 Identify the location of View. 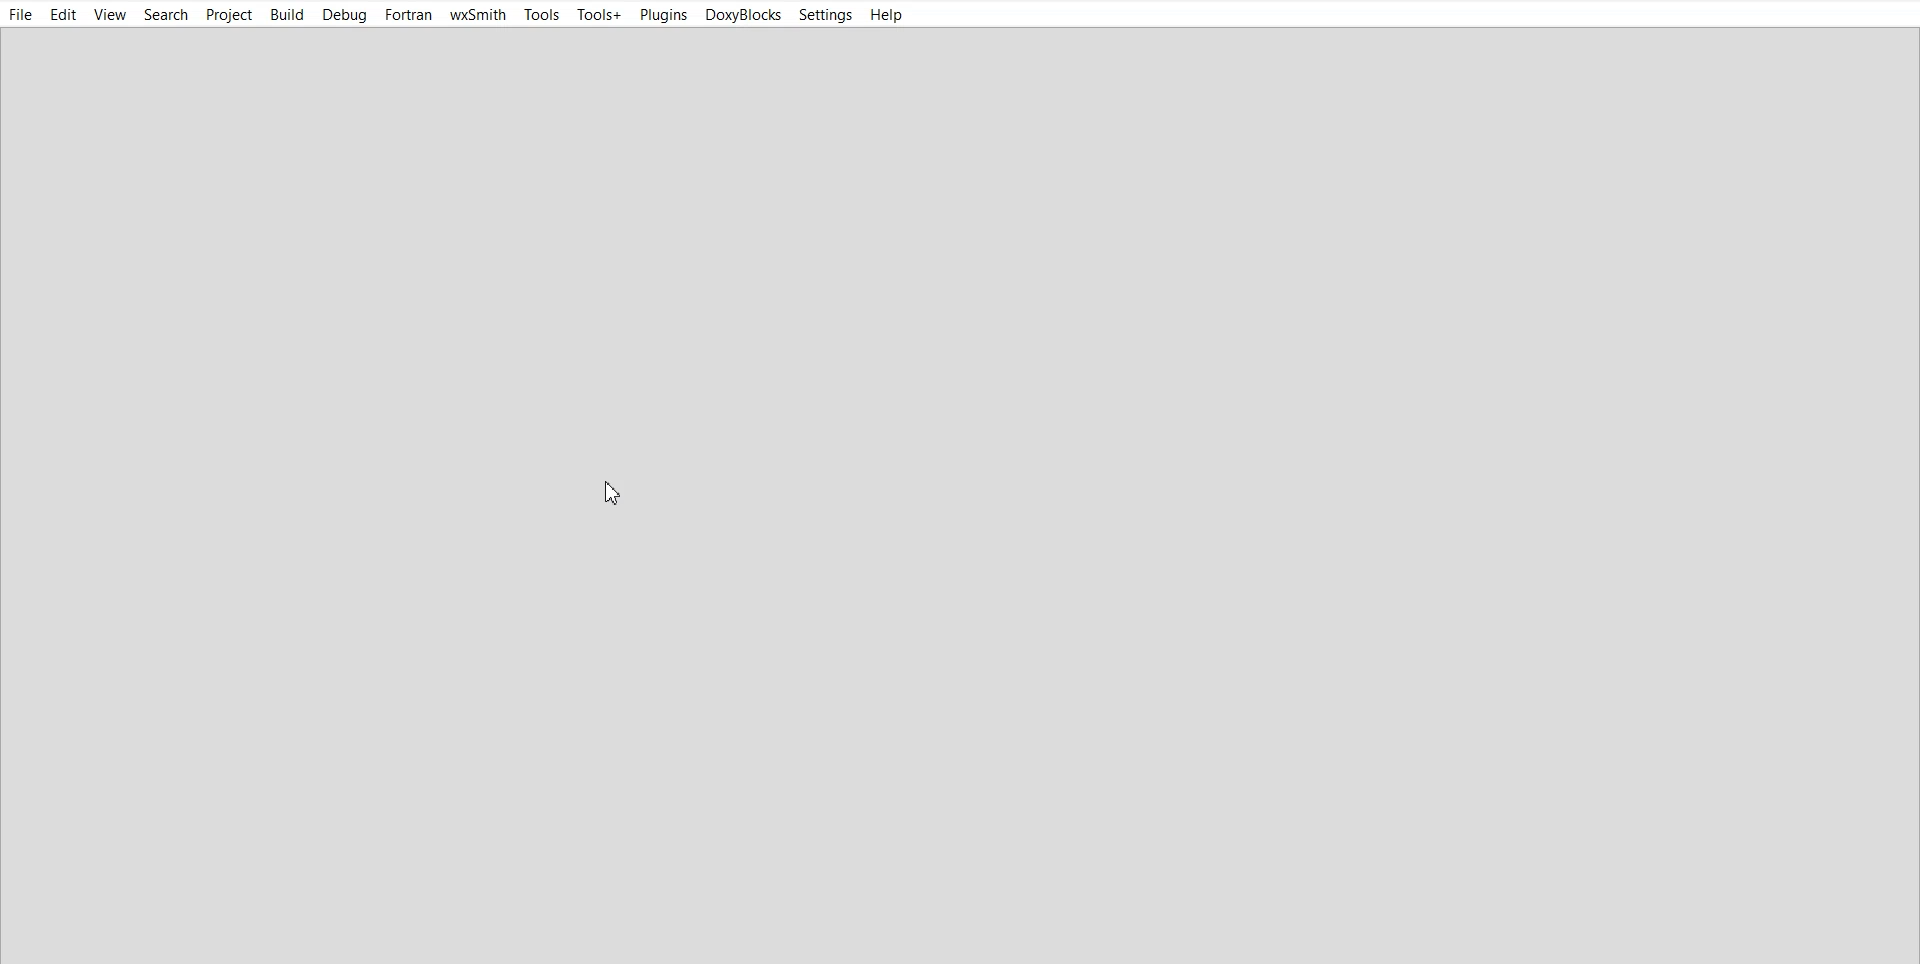
(110, 15).